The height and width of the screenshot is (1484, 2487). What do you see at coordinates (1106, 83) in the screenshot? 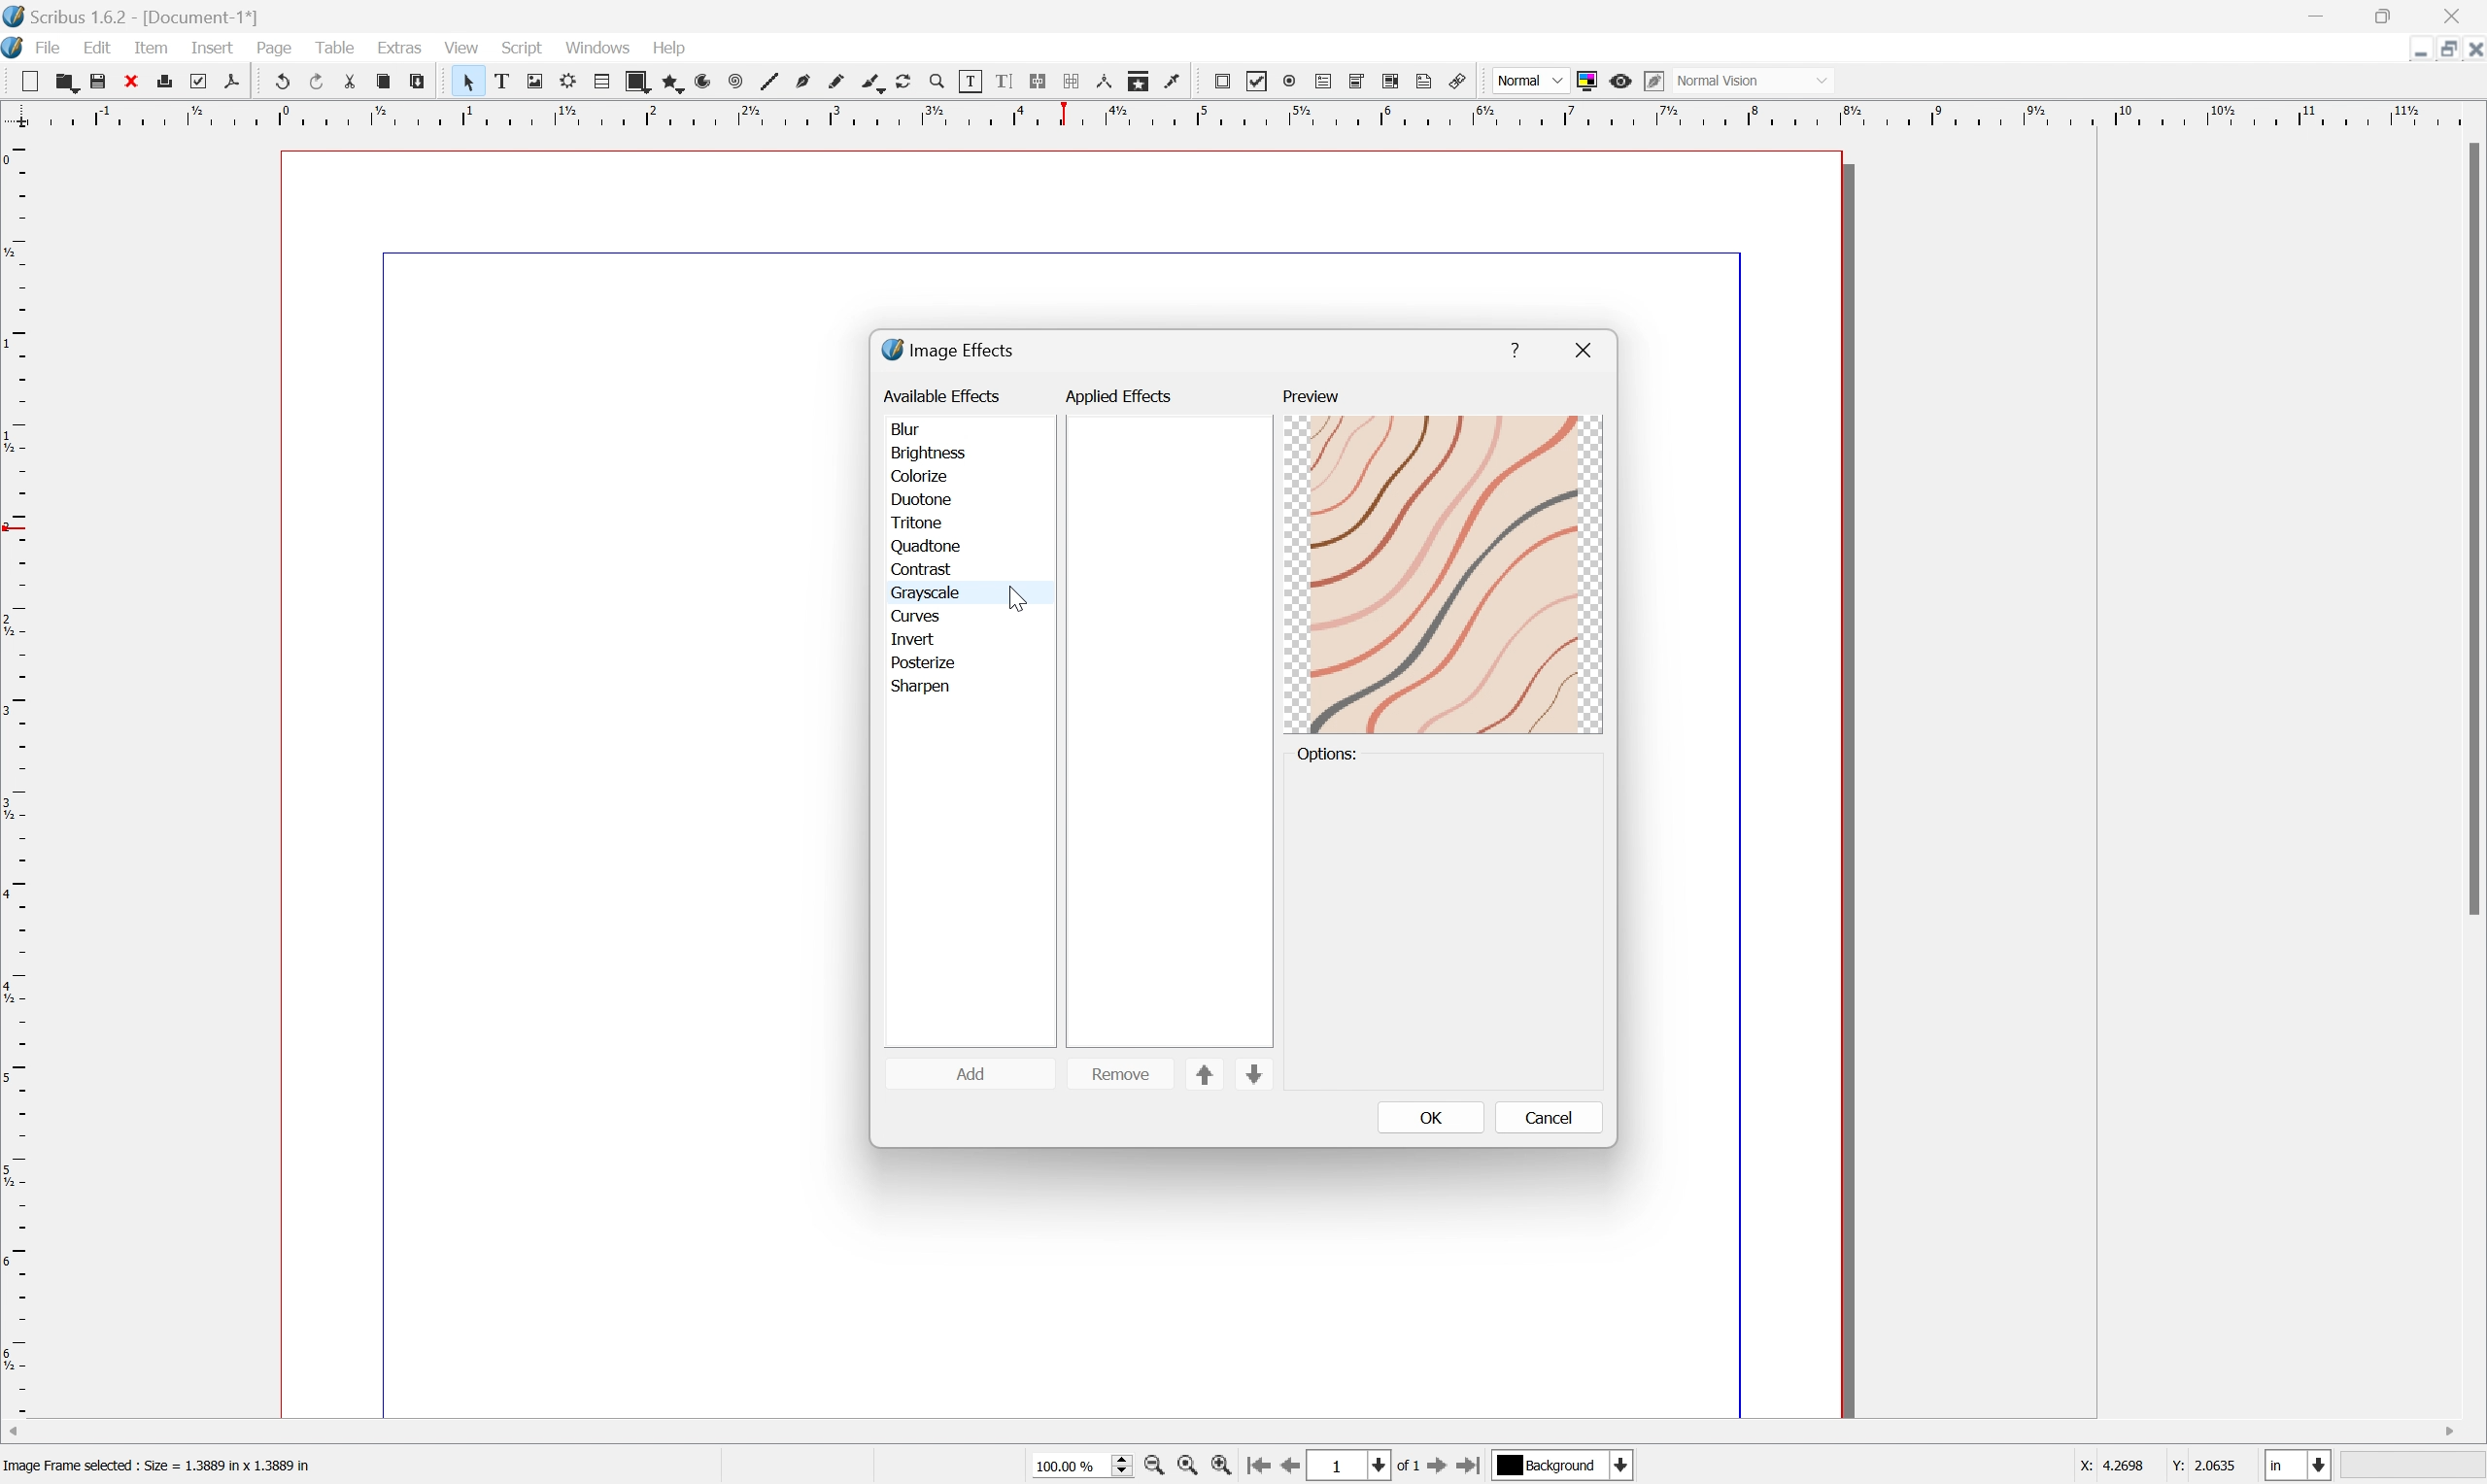
I see `Measurements` at bounding box center [1106, 83].